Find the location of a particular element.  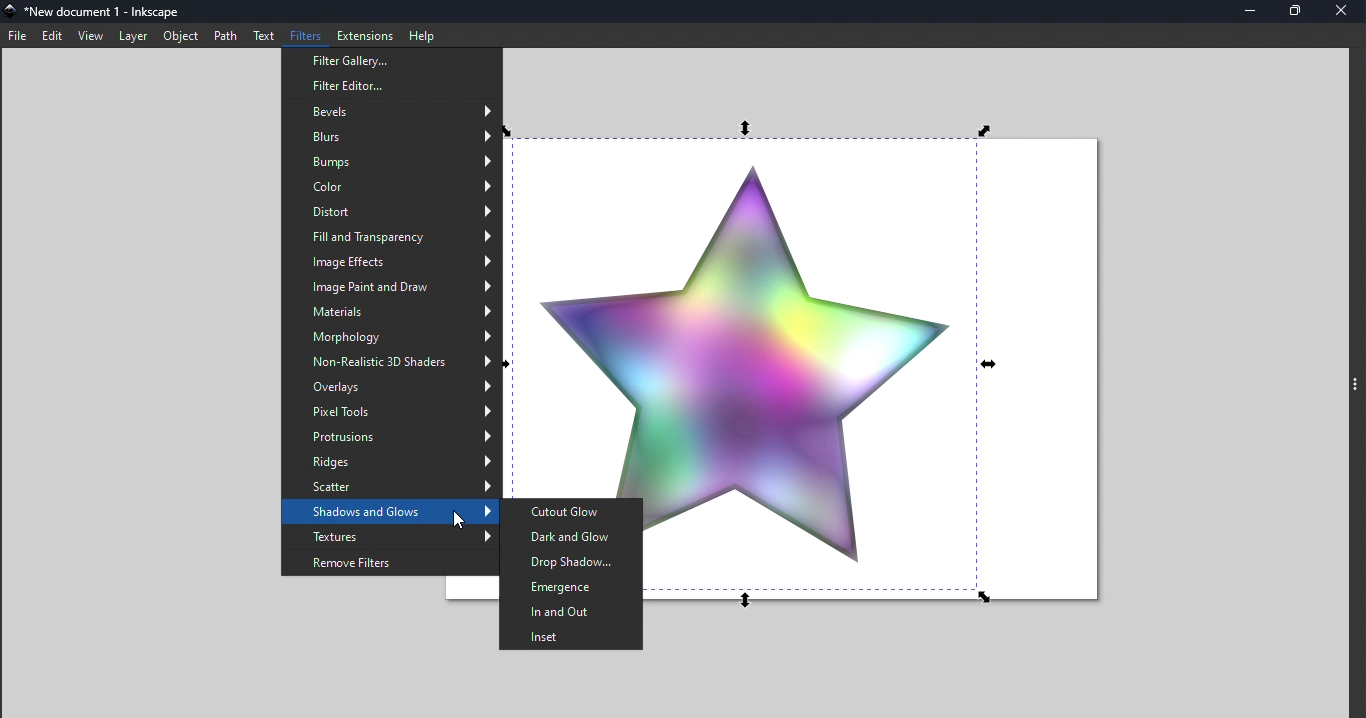

Protrusions is located at coordinates (392, 438).